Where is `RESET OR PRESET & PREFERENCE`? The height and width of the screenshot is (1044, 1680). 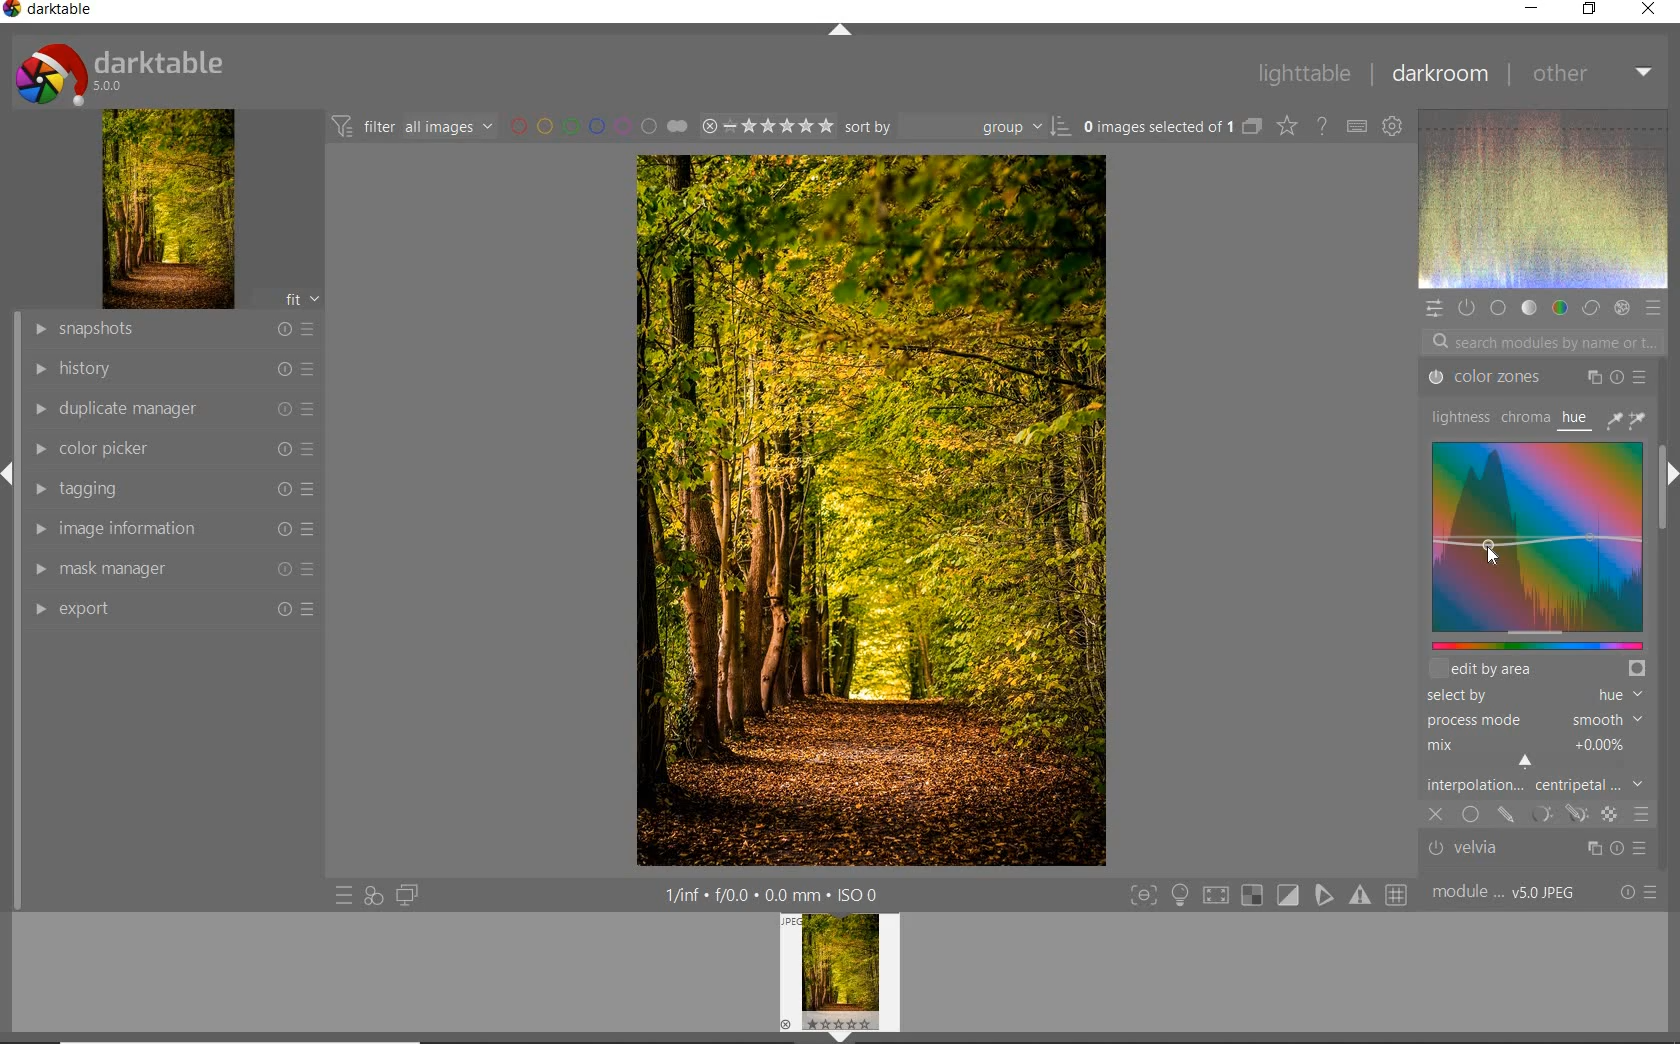 RESET OR PRESET & PREFERENCE is located at coordinates (1639, 893).